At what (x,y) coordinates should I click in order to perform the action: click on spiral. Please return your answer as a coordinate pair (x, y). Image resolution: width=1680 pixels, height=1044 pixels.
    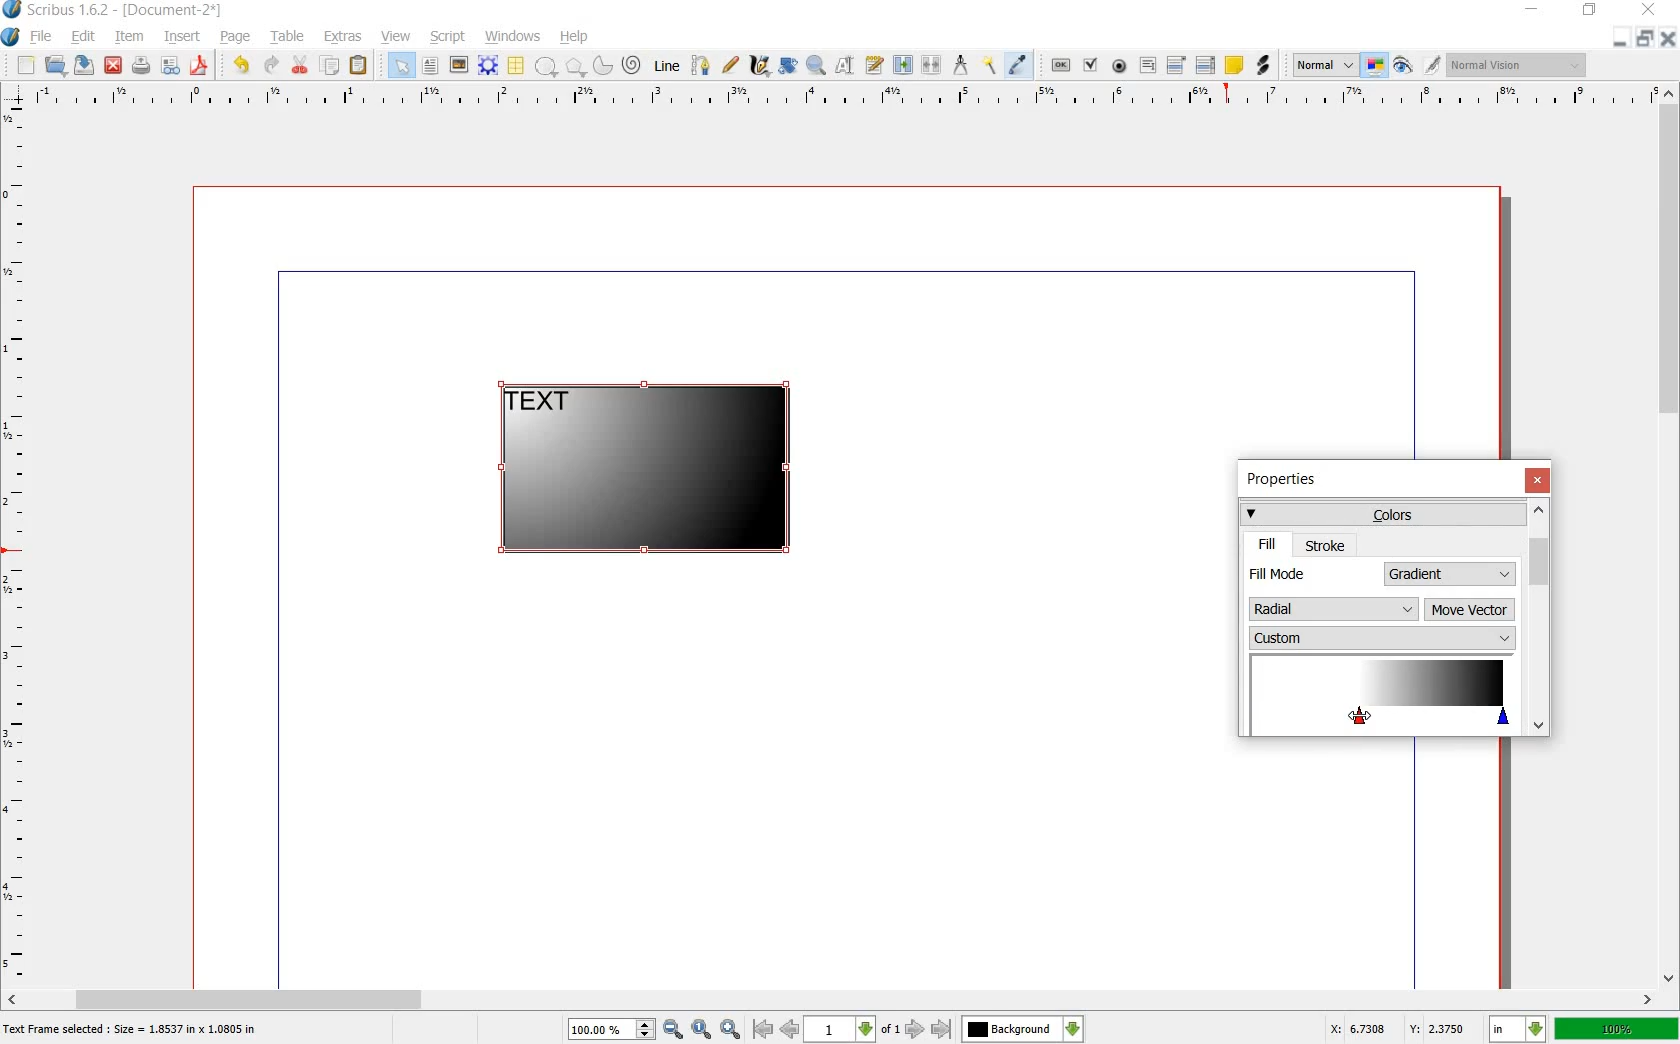
    Looking at the image, I should click on (633, 64).